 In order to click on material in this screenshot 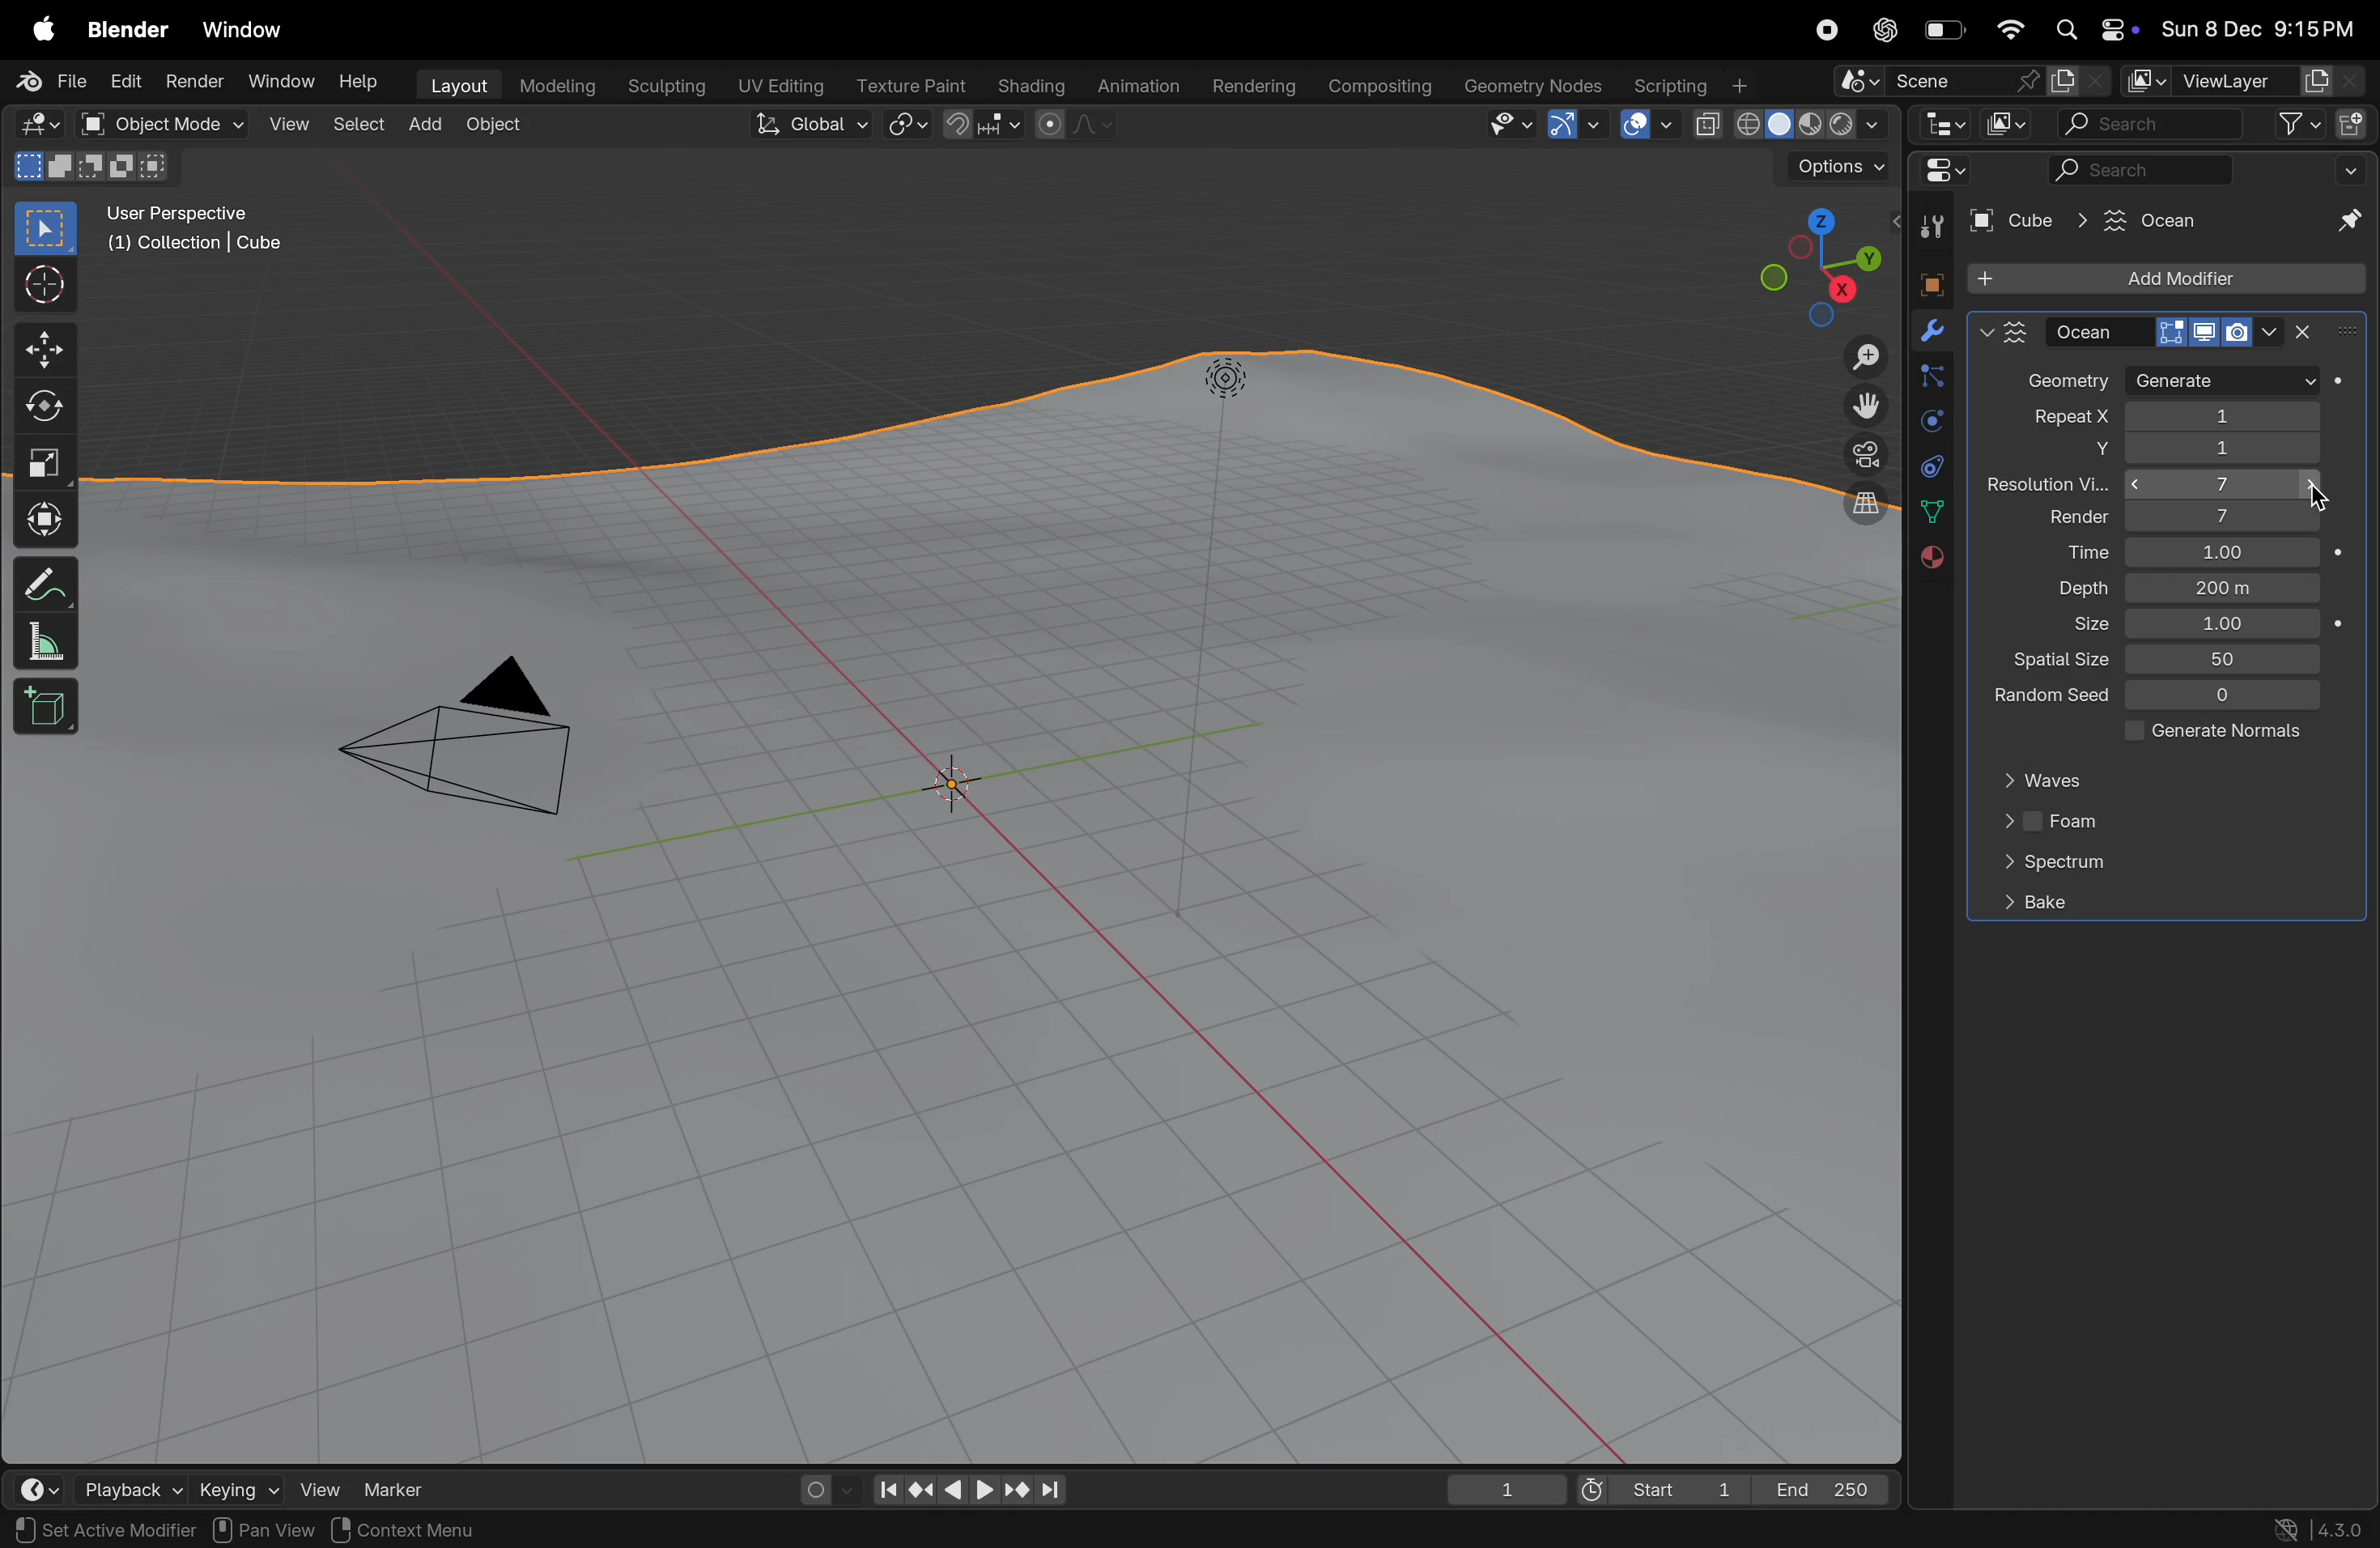, I will do `click(1928, 558)`.